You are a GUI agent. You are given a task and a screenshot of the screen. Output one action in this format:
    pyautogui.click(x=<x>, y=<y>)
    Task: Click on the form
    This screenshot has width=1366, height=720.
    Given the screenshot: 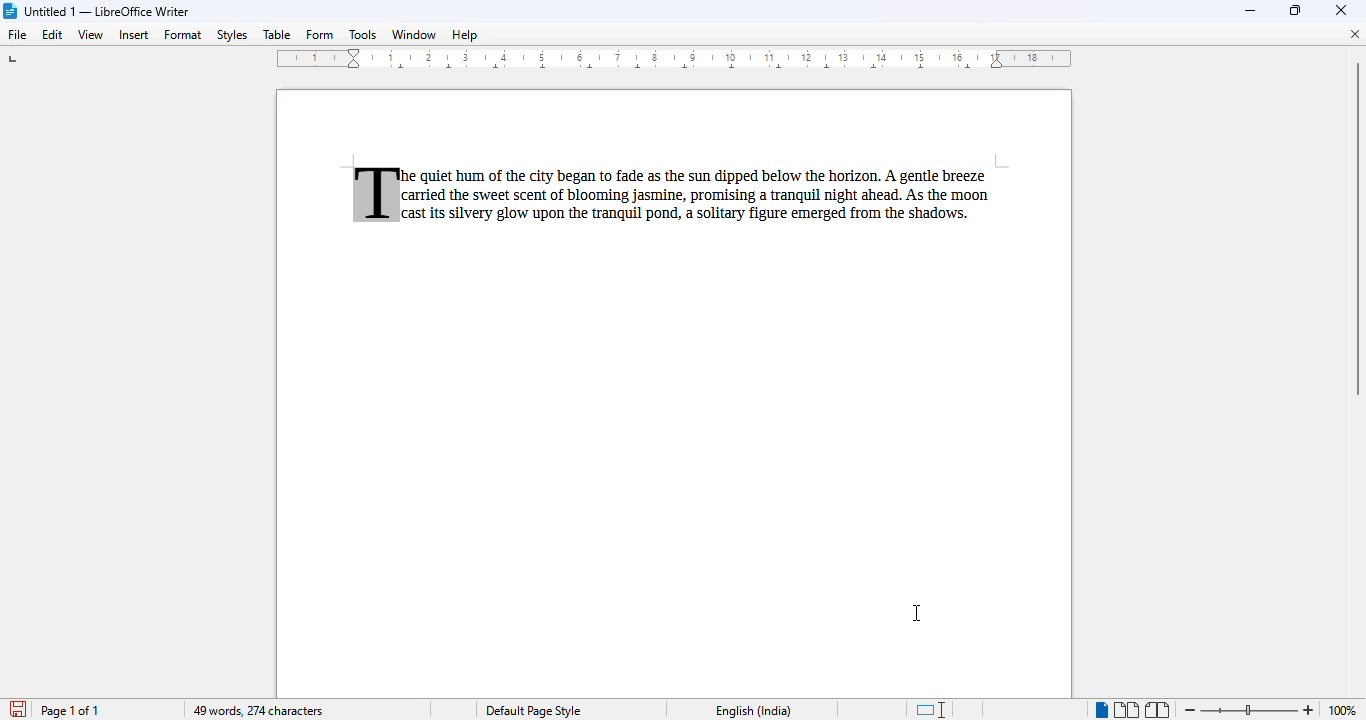 What is the action you would take?
    pyautogui.click(x=319, y=33)
    